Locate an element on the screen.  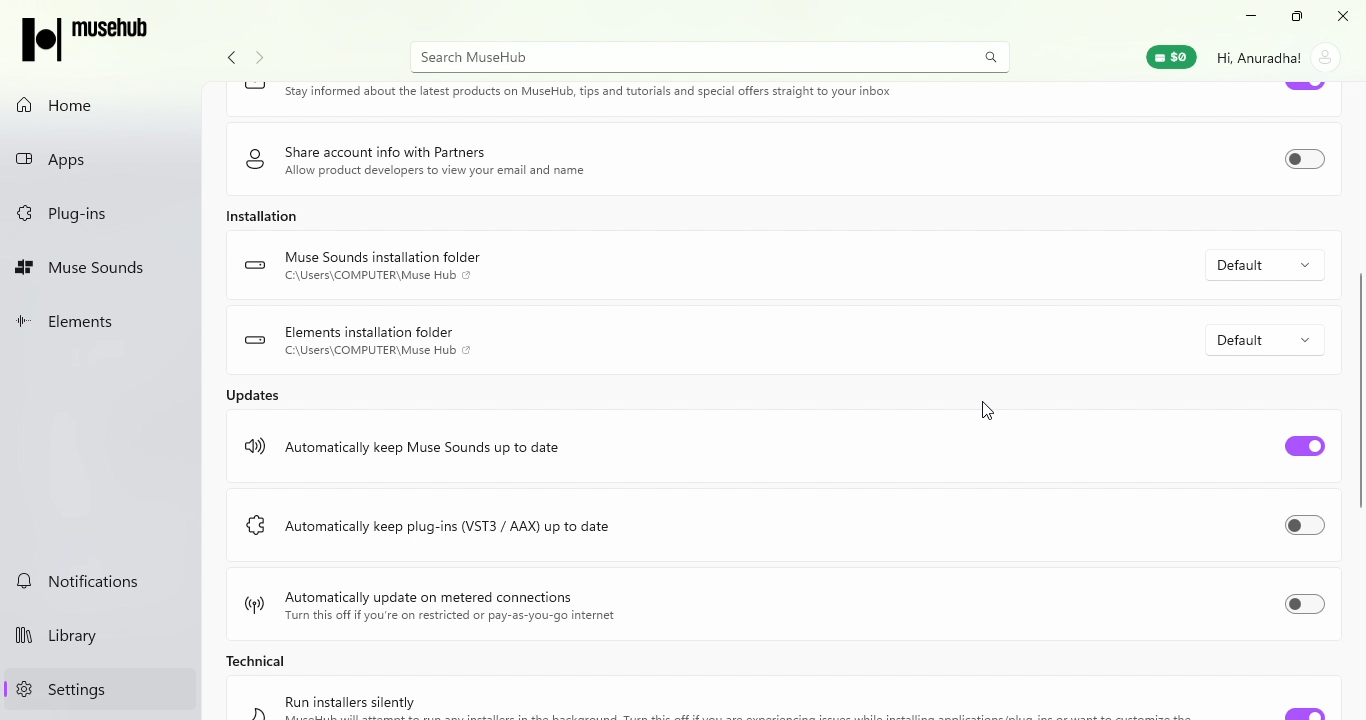
Default is located at coordinates (1265, 265).